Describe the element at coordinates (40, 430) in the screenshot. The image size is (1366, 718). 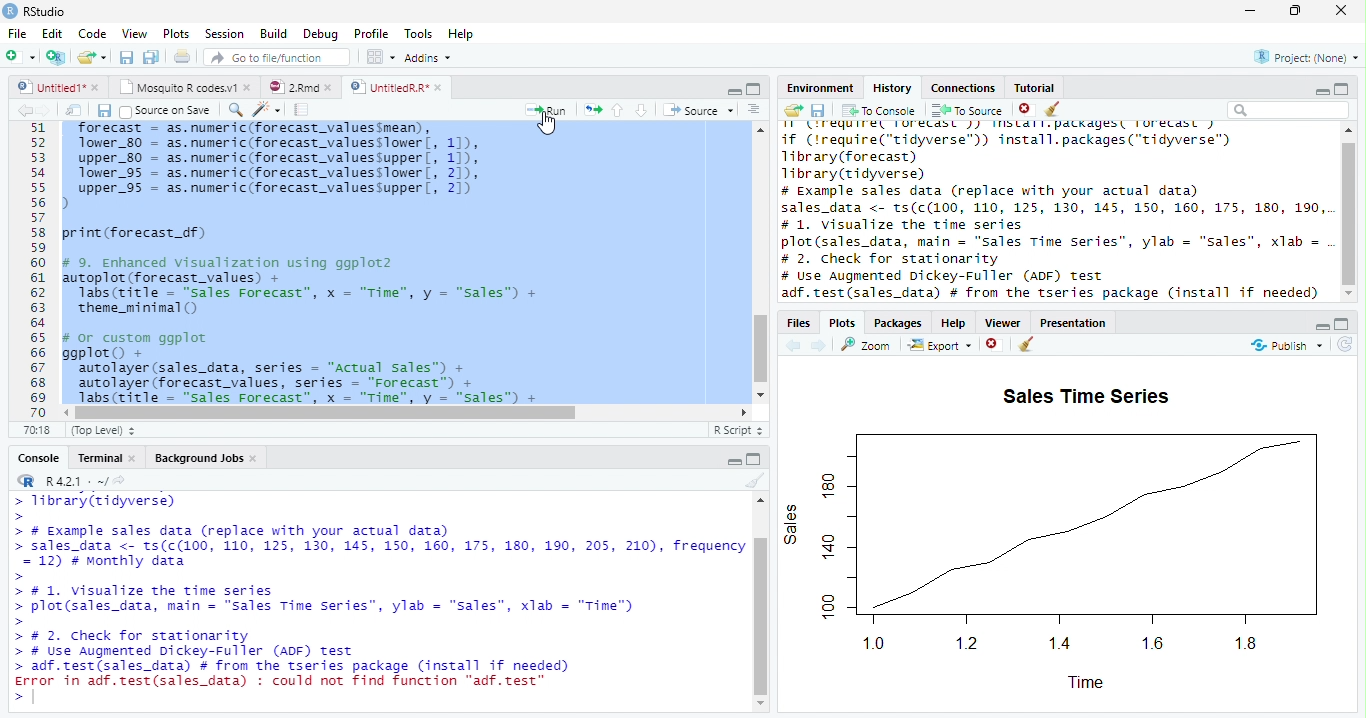
I see `1:1` at that location.